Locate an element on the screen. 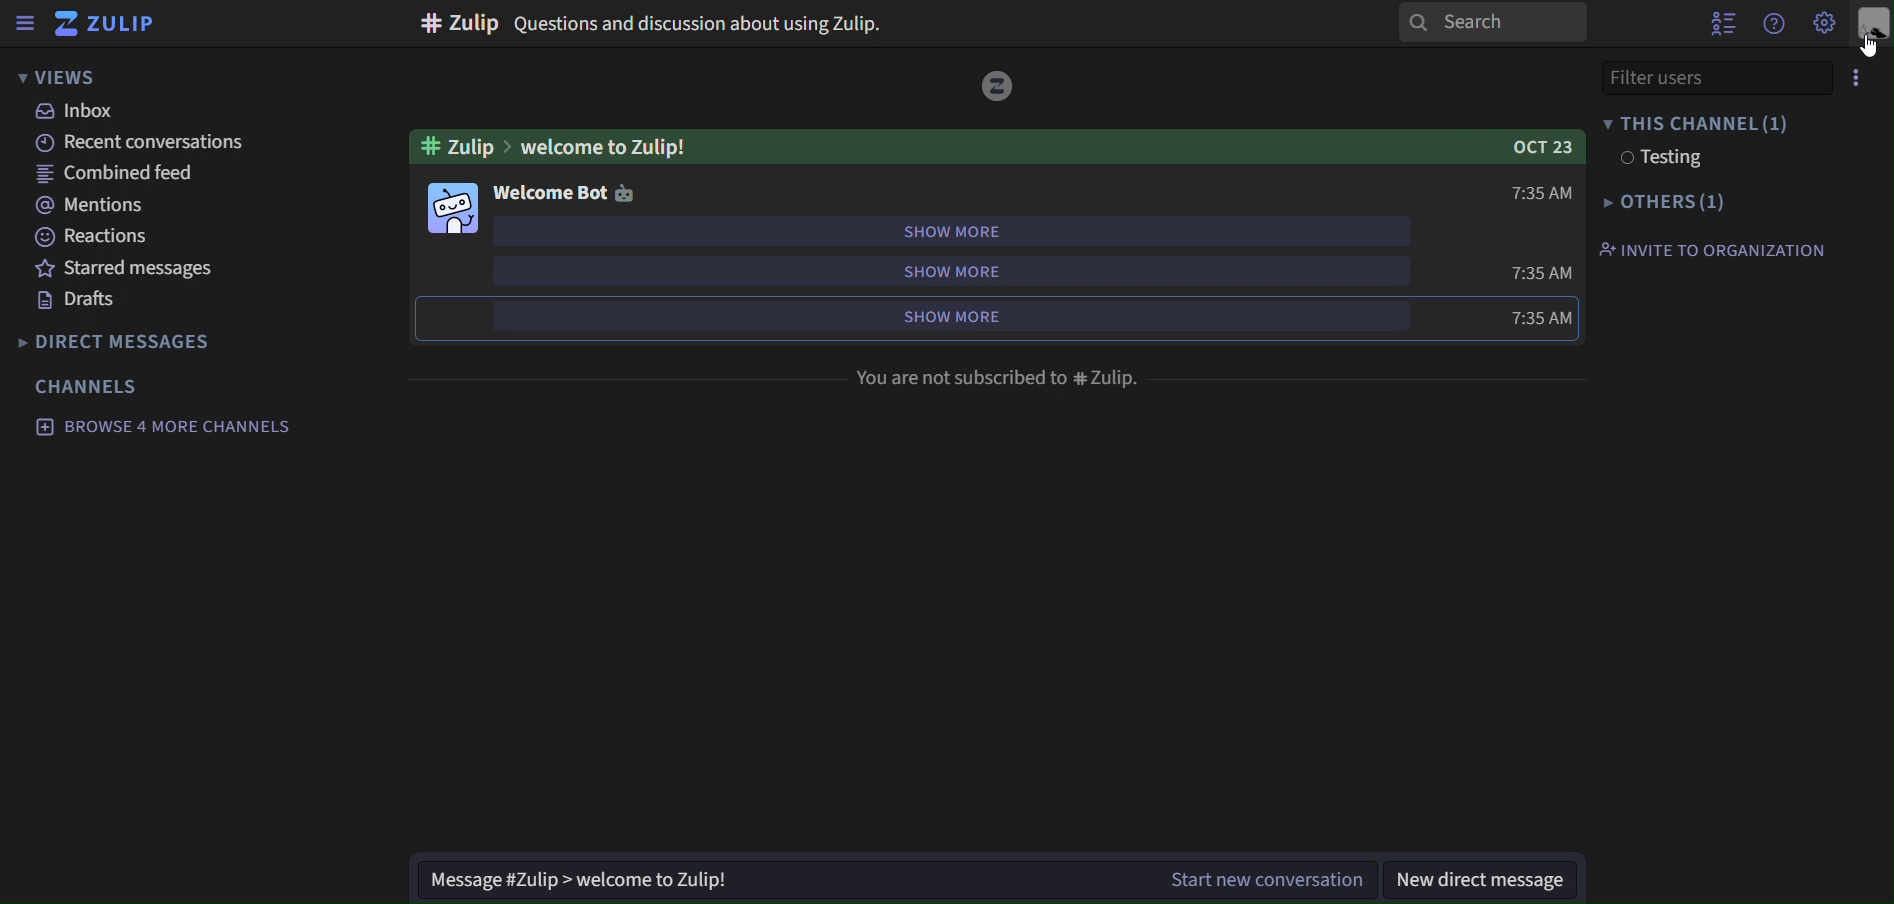  reactions is located at coordinates (96, 237).